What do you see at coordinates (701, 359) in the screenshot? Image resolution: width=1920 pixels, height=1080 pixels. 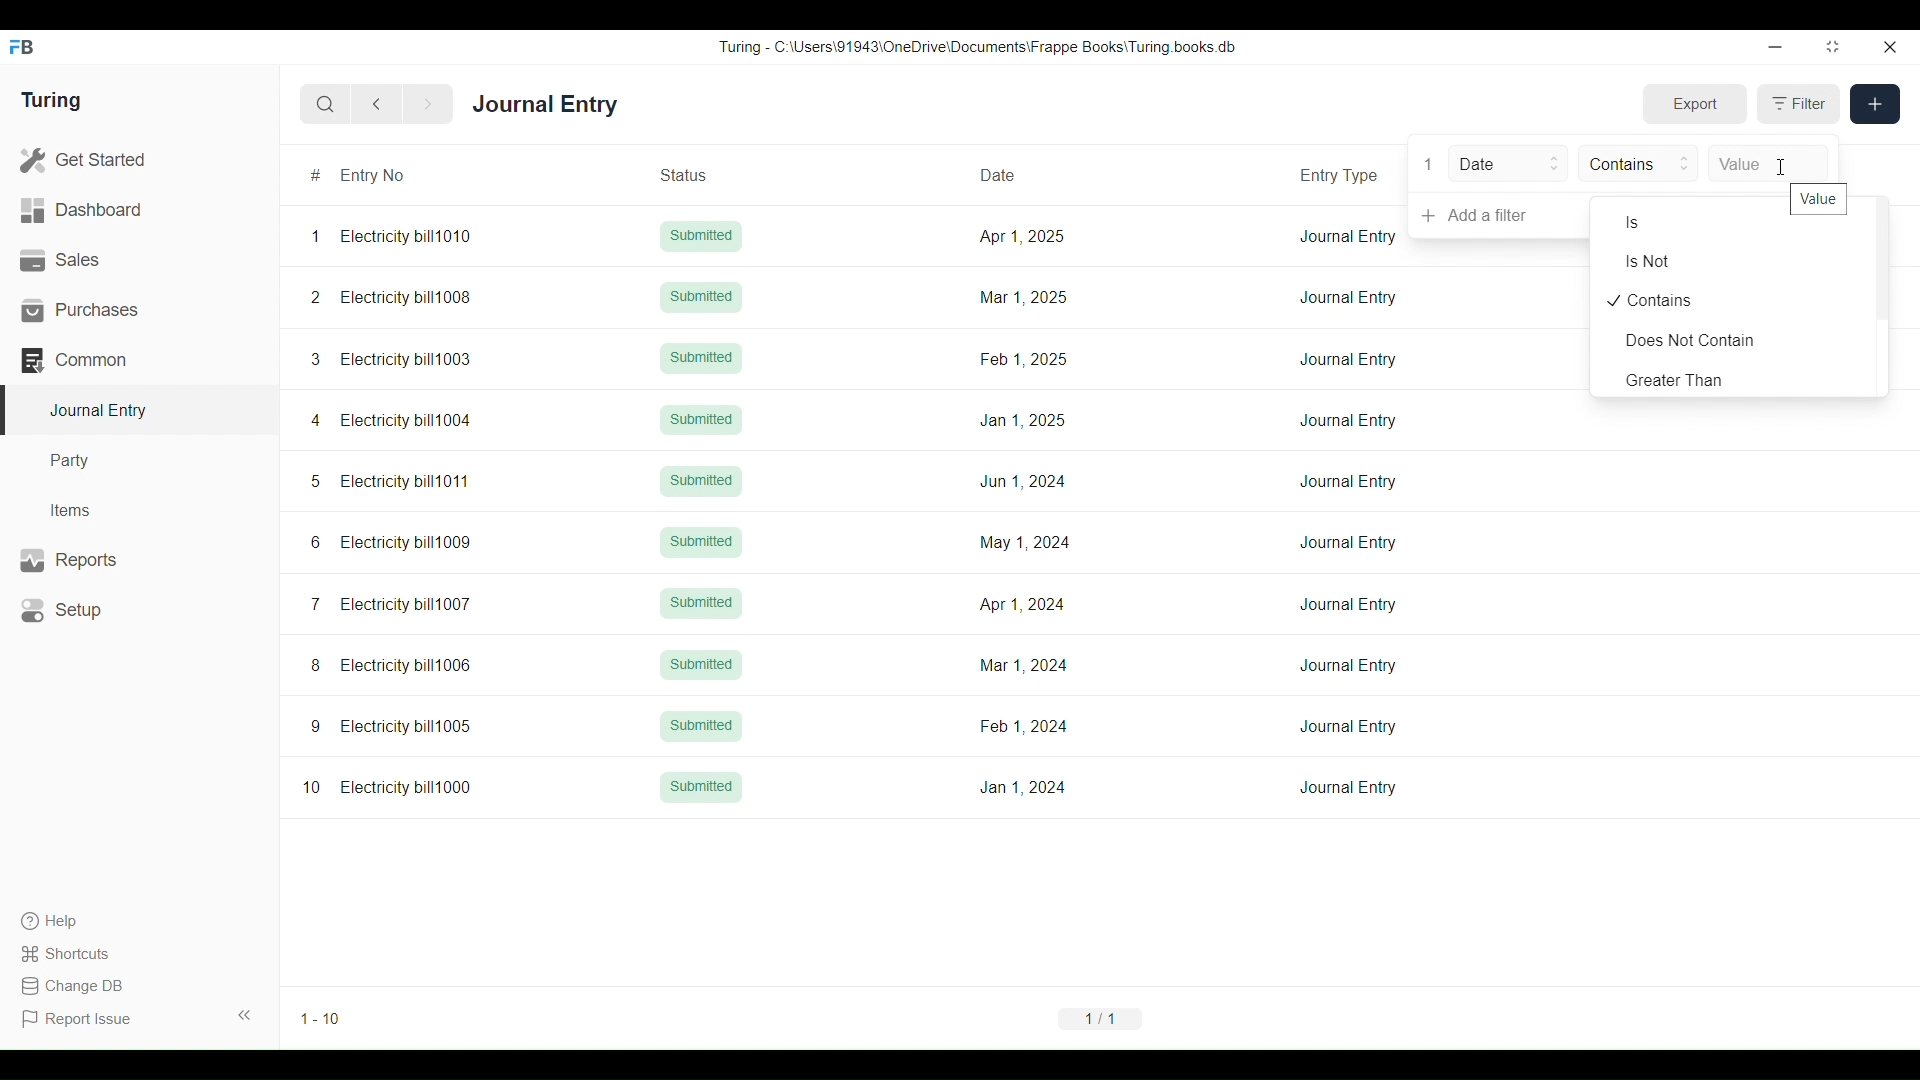 I see `Submitted` at bounding box center [701, 359].